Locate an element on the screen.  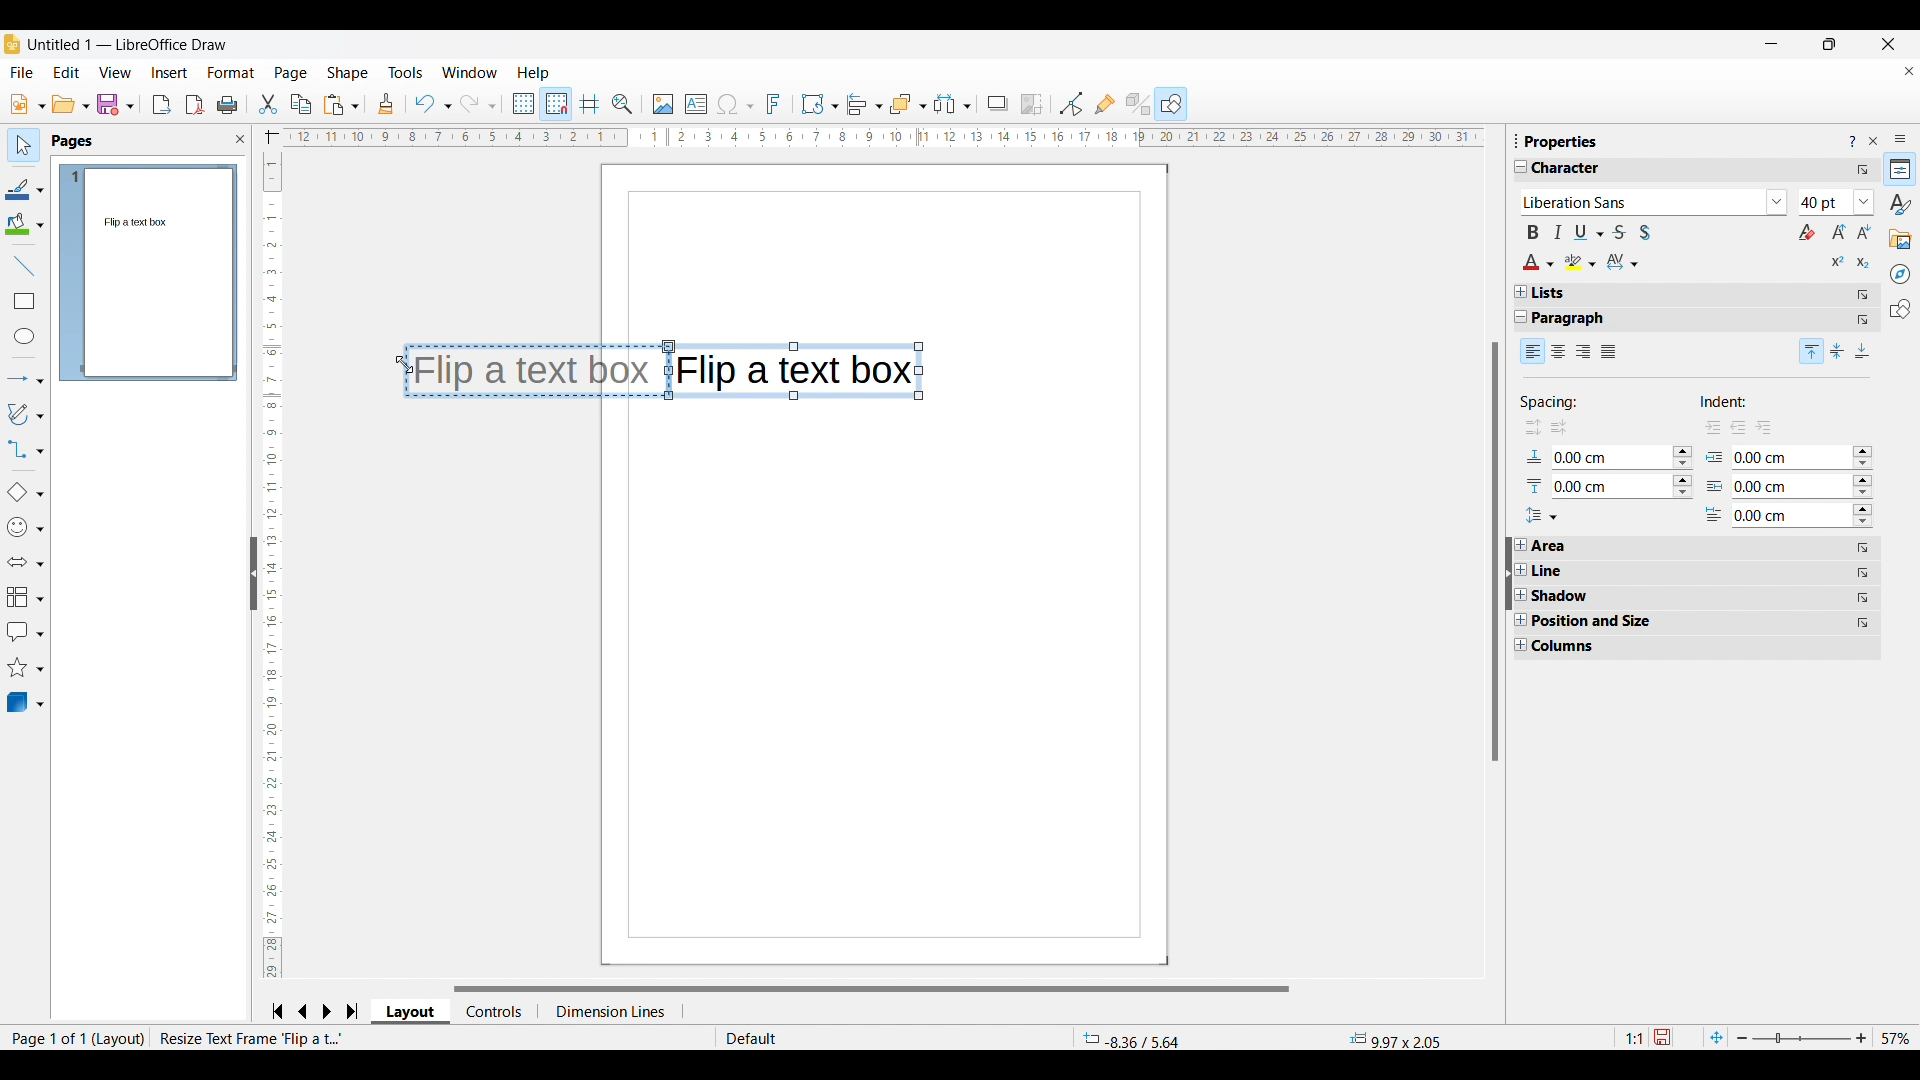
Display grid is located at coordinates (522, 104).